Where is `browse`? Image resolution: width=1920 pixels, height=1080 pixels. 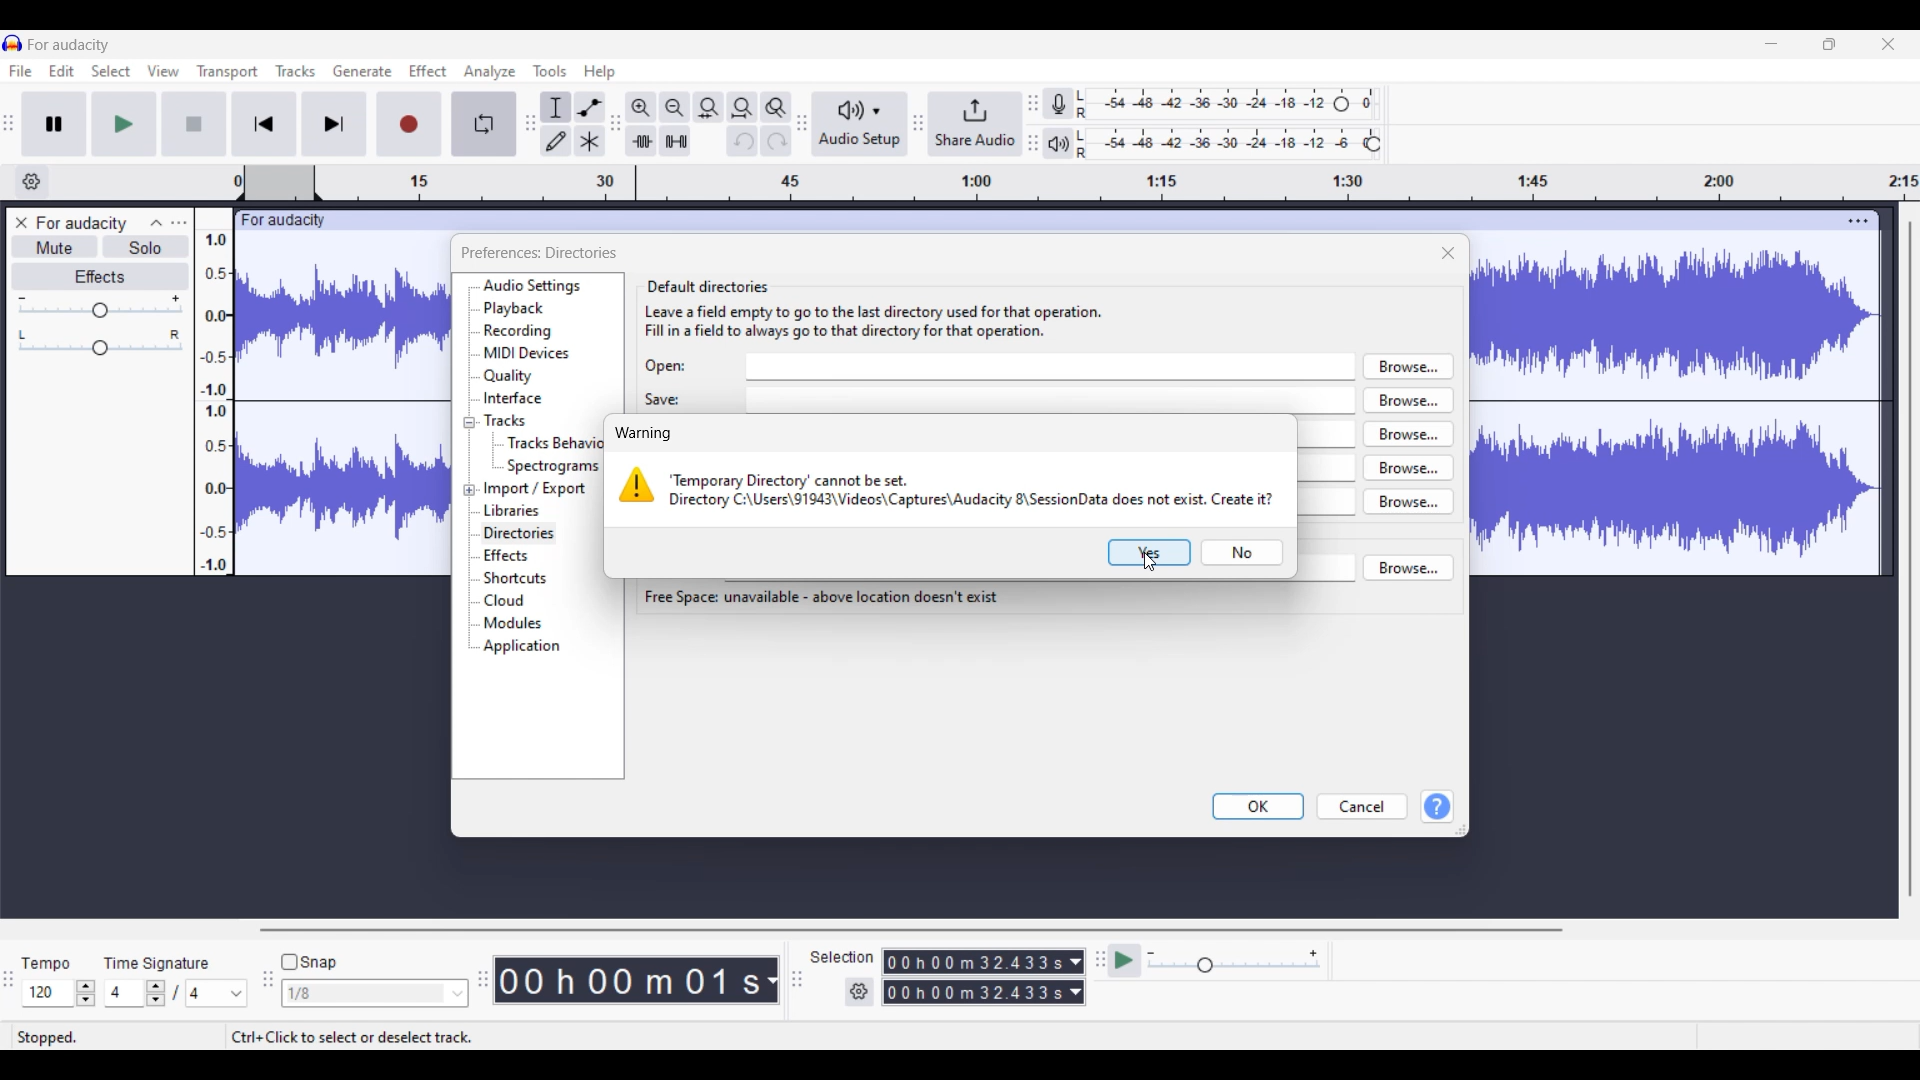
browse is located at coordinates (1408, 400).